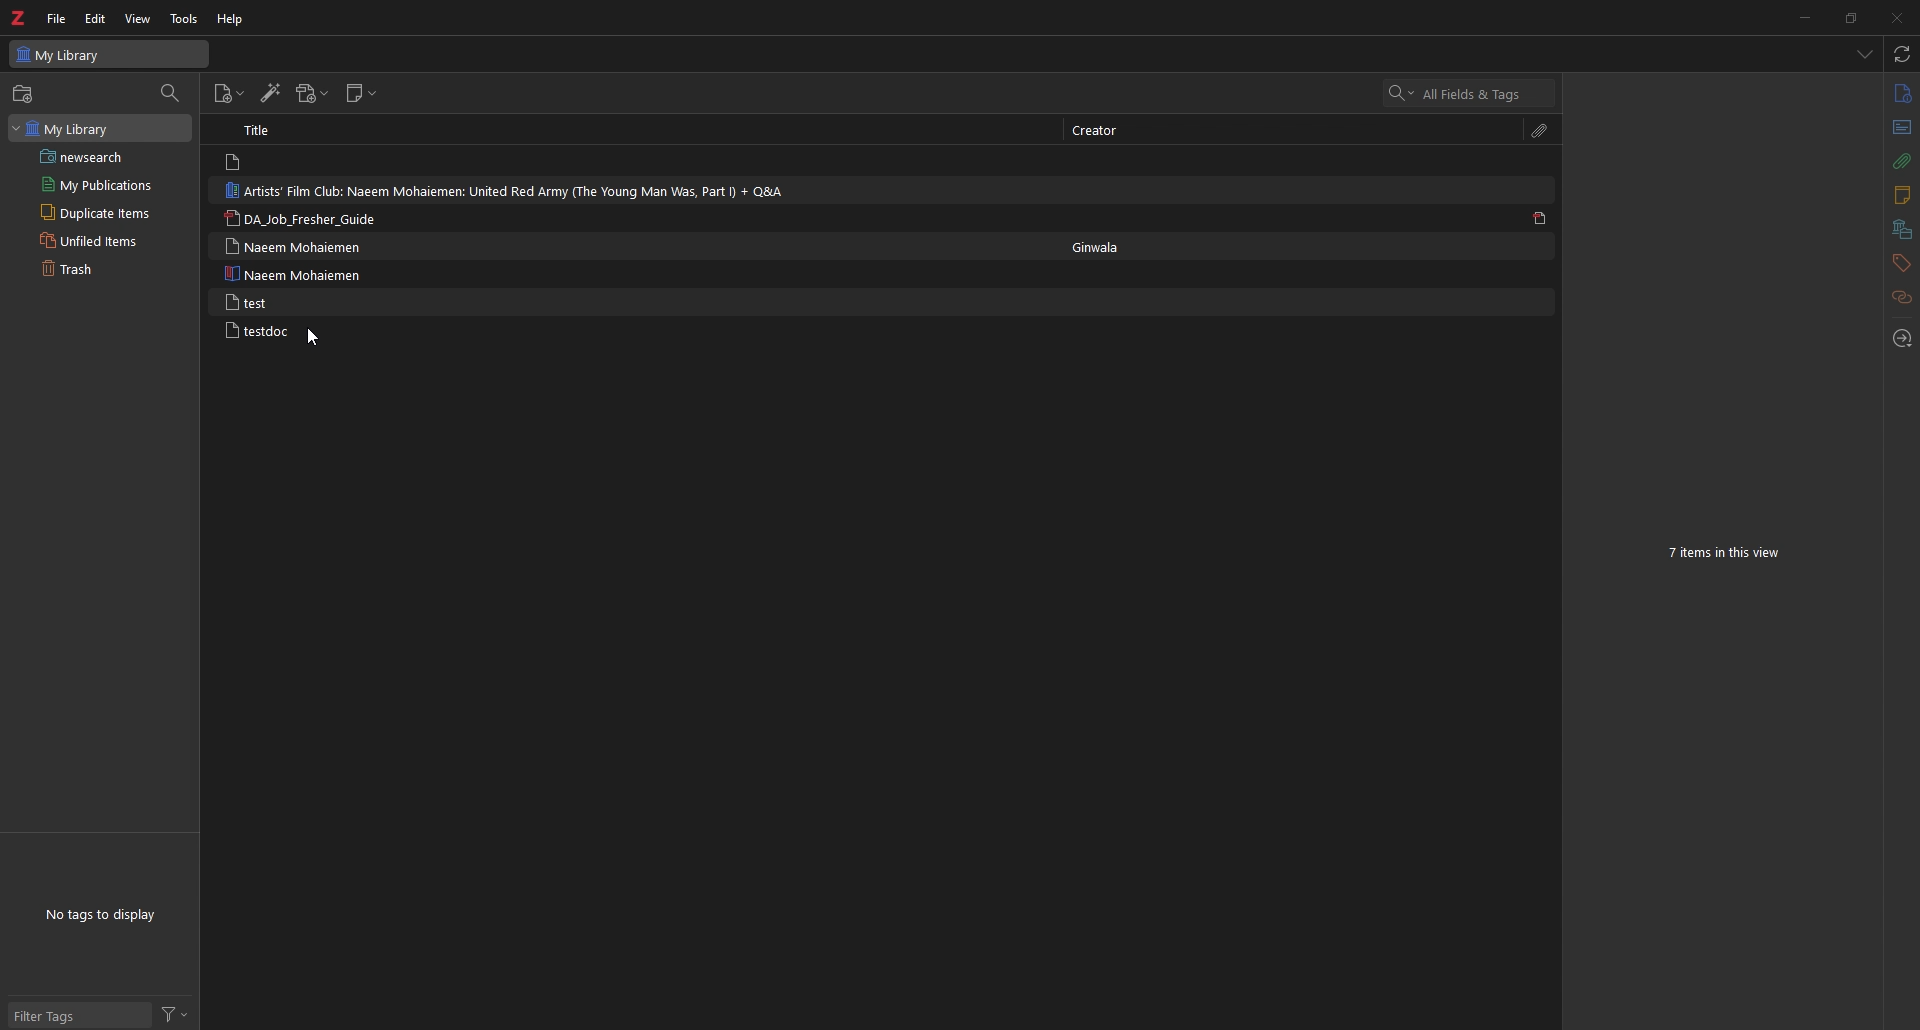 The width and height of the screenshot is (1920, 1030). What do you see at coordinates (1543, 219) in the screenshot?
I see `pdf` at bounding box center [1543, 219].